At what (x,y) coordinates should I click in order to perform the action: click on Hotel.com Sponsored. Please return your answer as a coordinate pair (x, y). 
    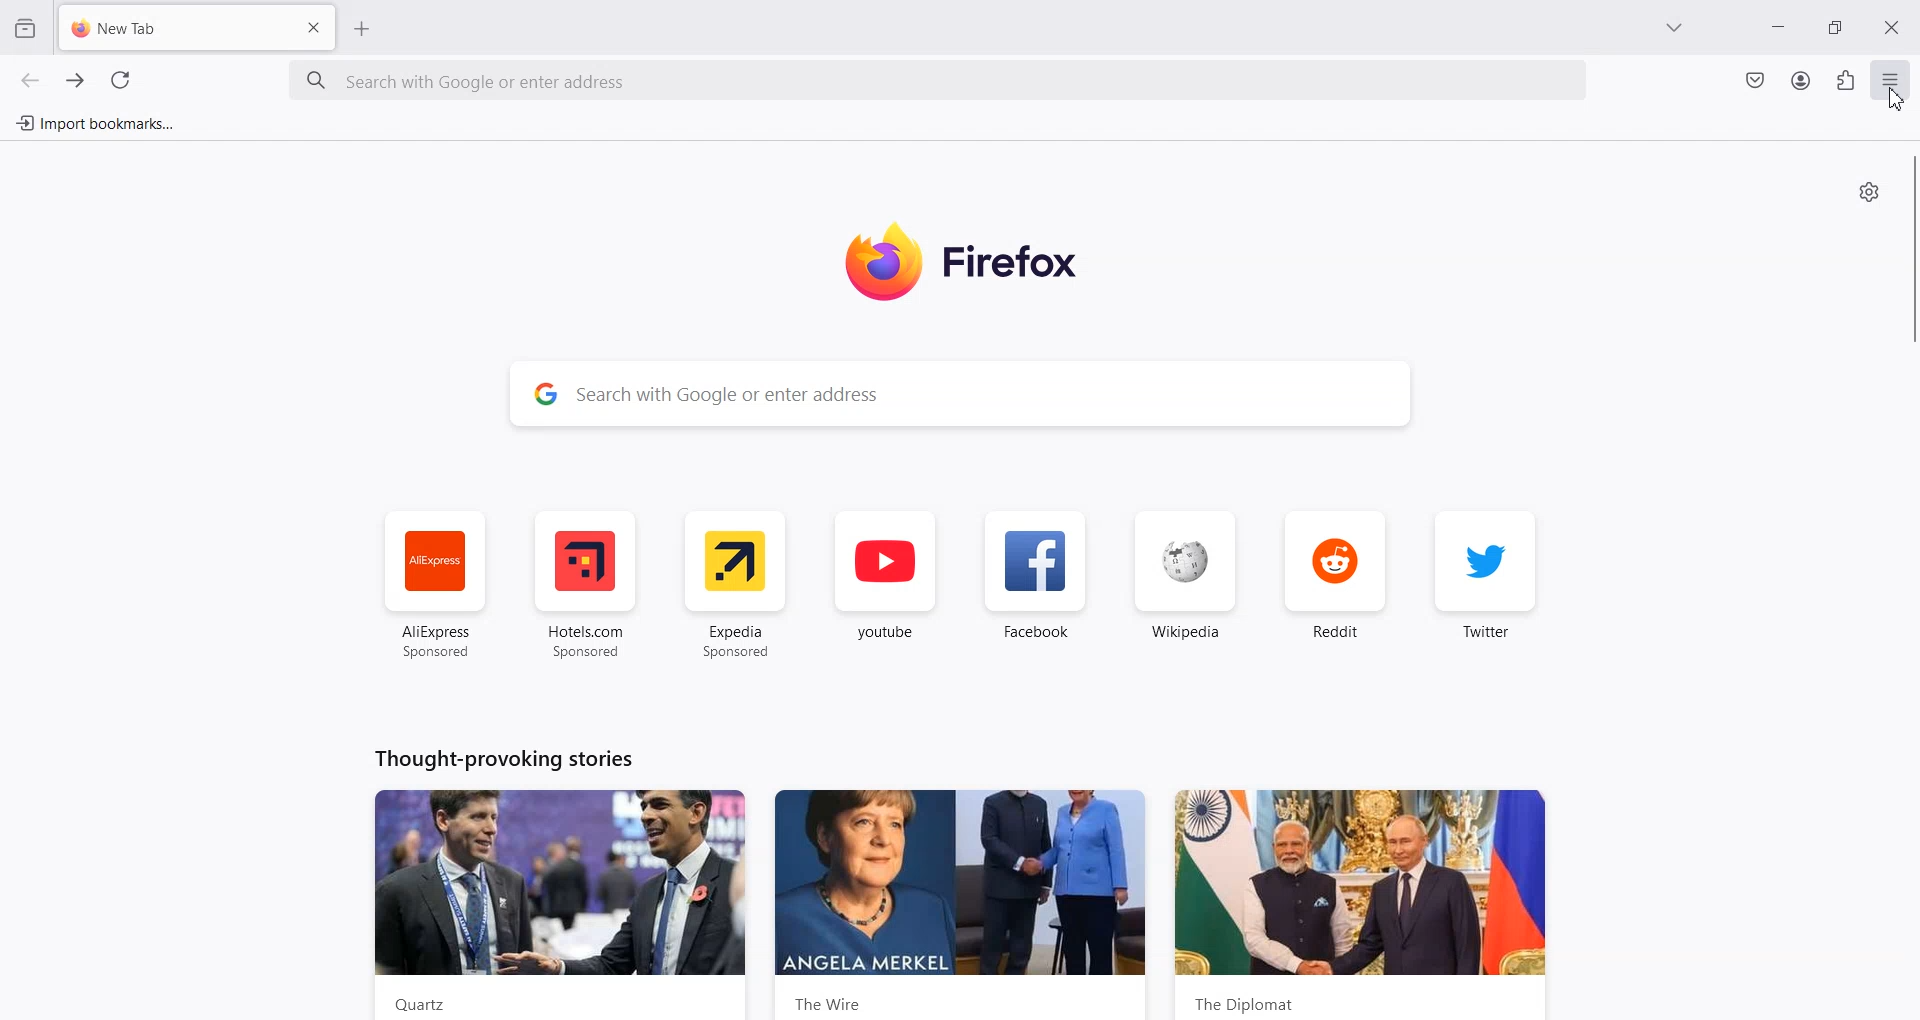
    Looking at the image, I should click on (589, 582).